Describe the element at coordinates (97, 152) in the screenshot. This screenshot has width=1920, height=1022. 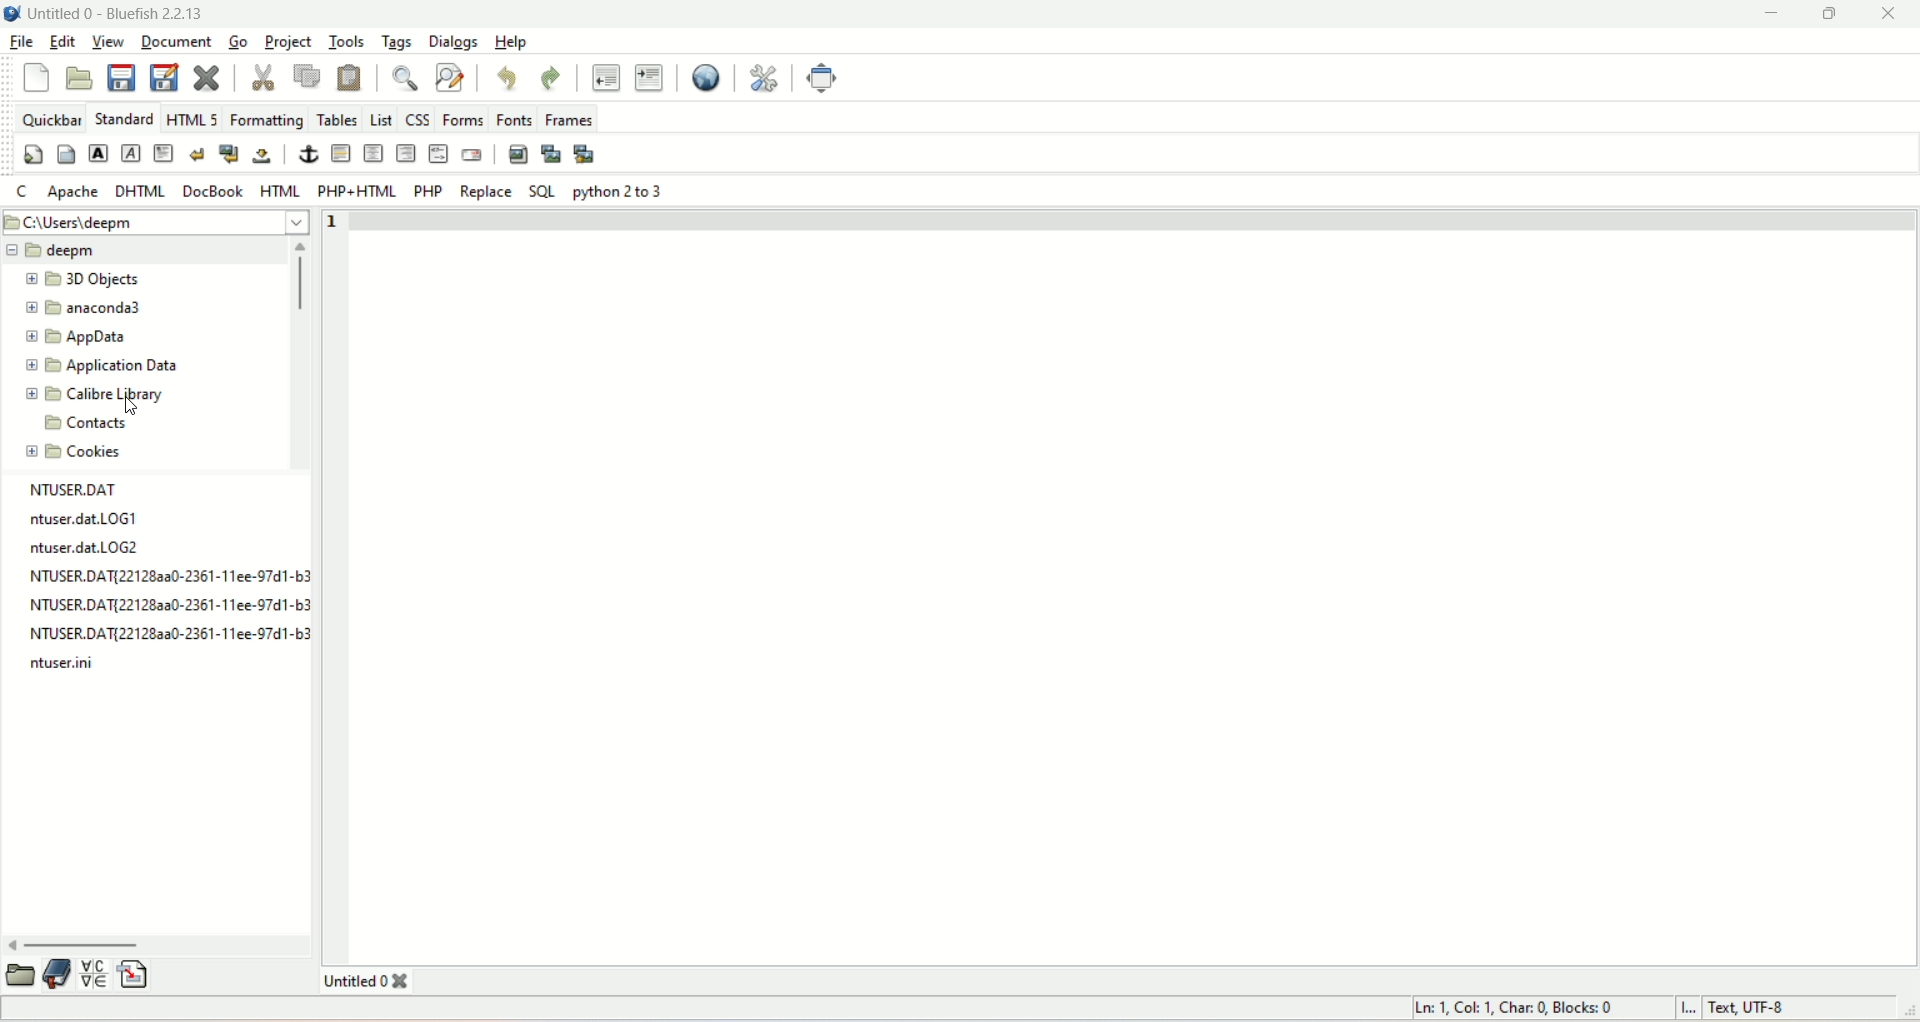
I see `strong` at that location.